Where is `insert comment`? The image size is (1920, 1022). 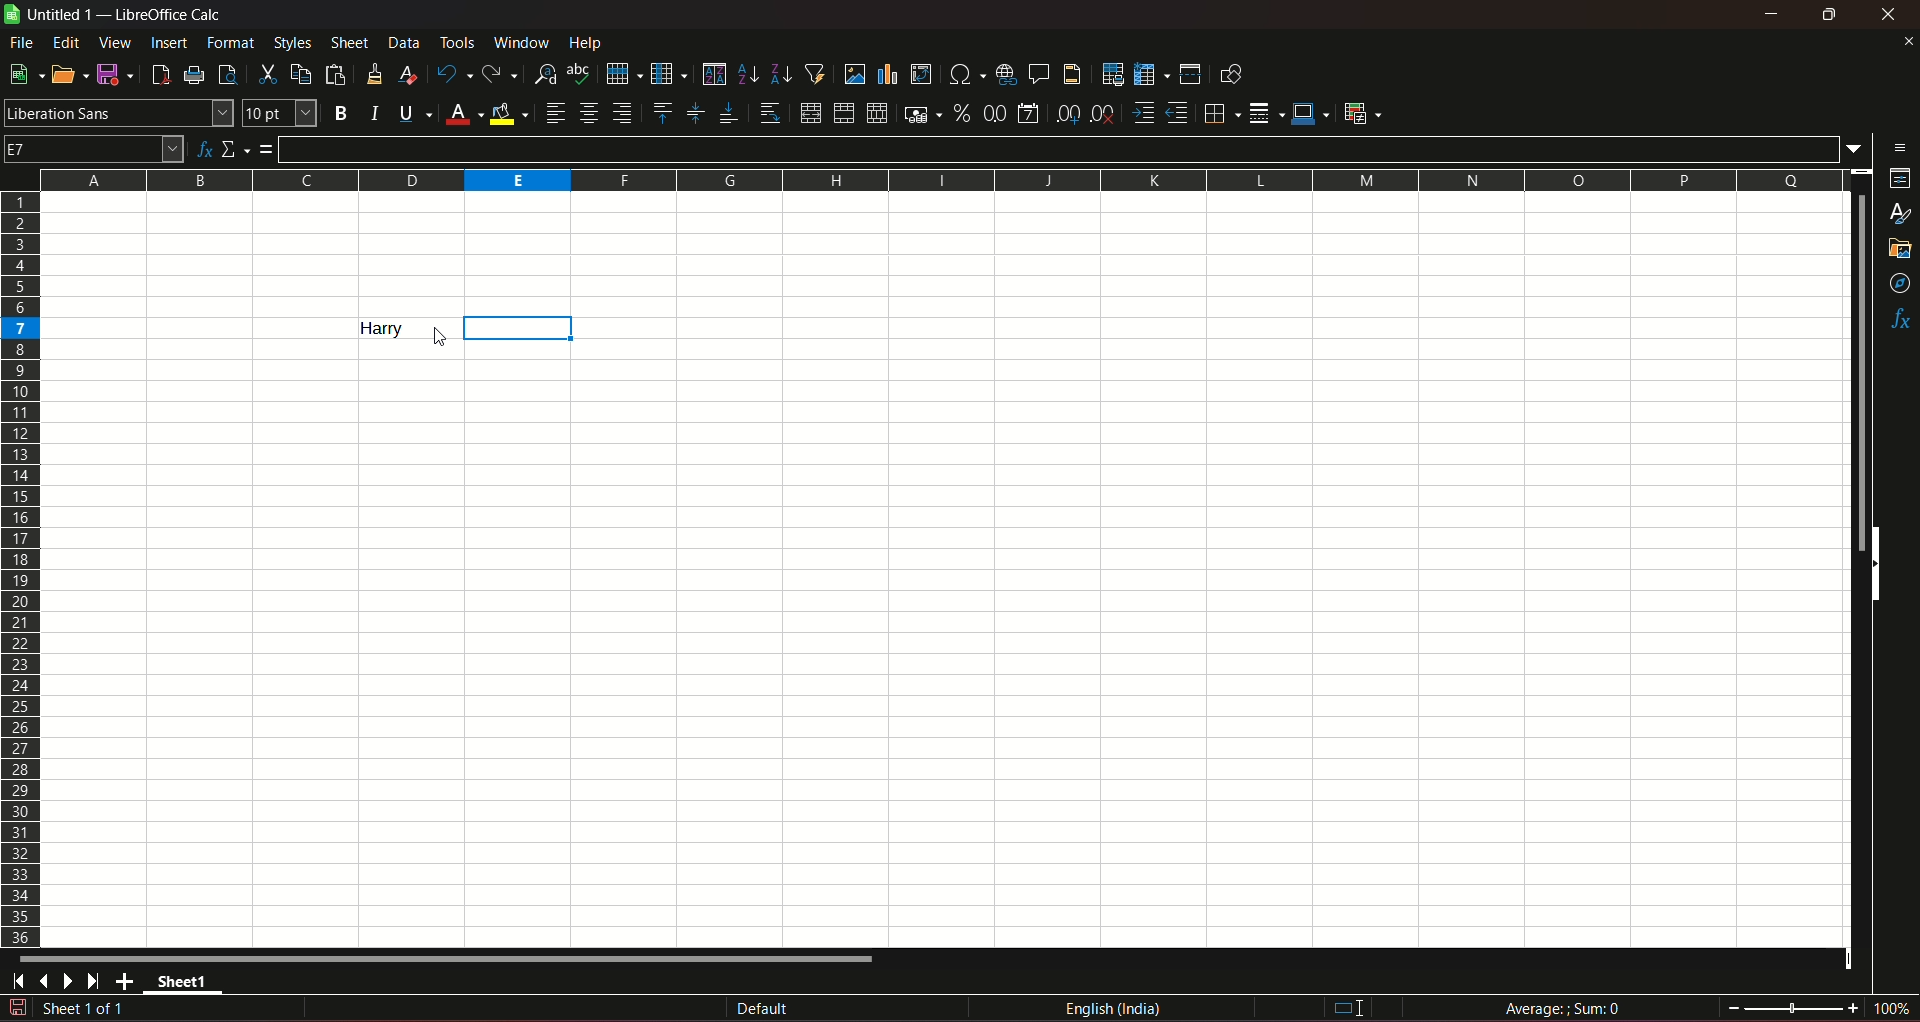 insert comment is located at coordinates (1037, 72).